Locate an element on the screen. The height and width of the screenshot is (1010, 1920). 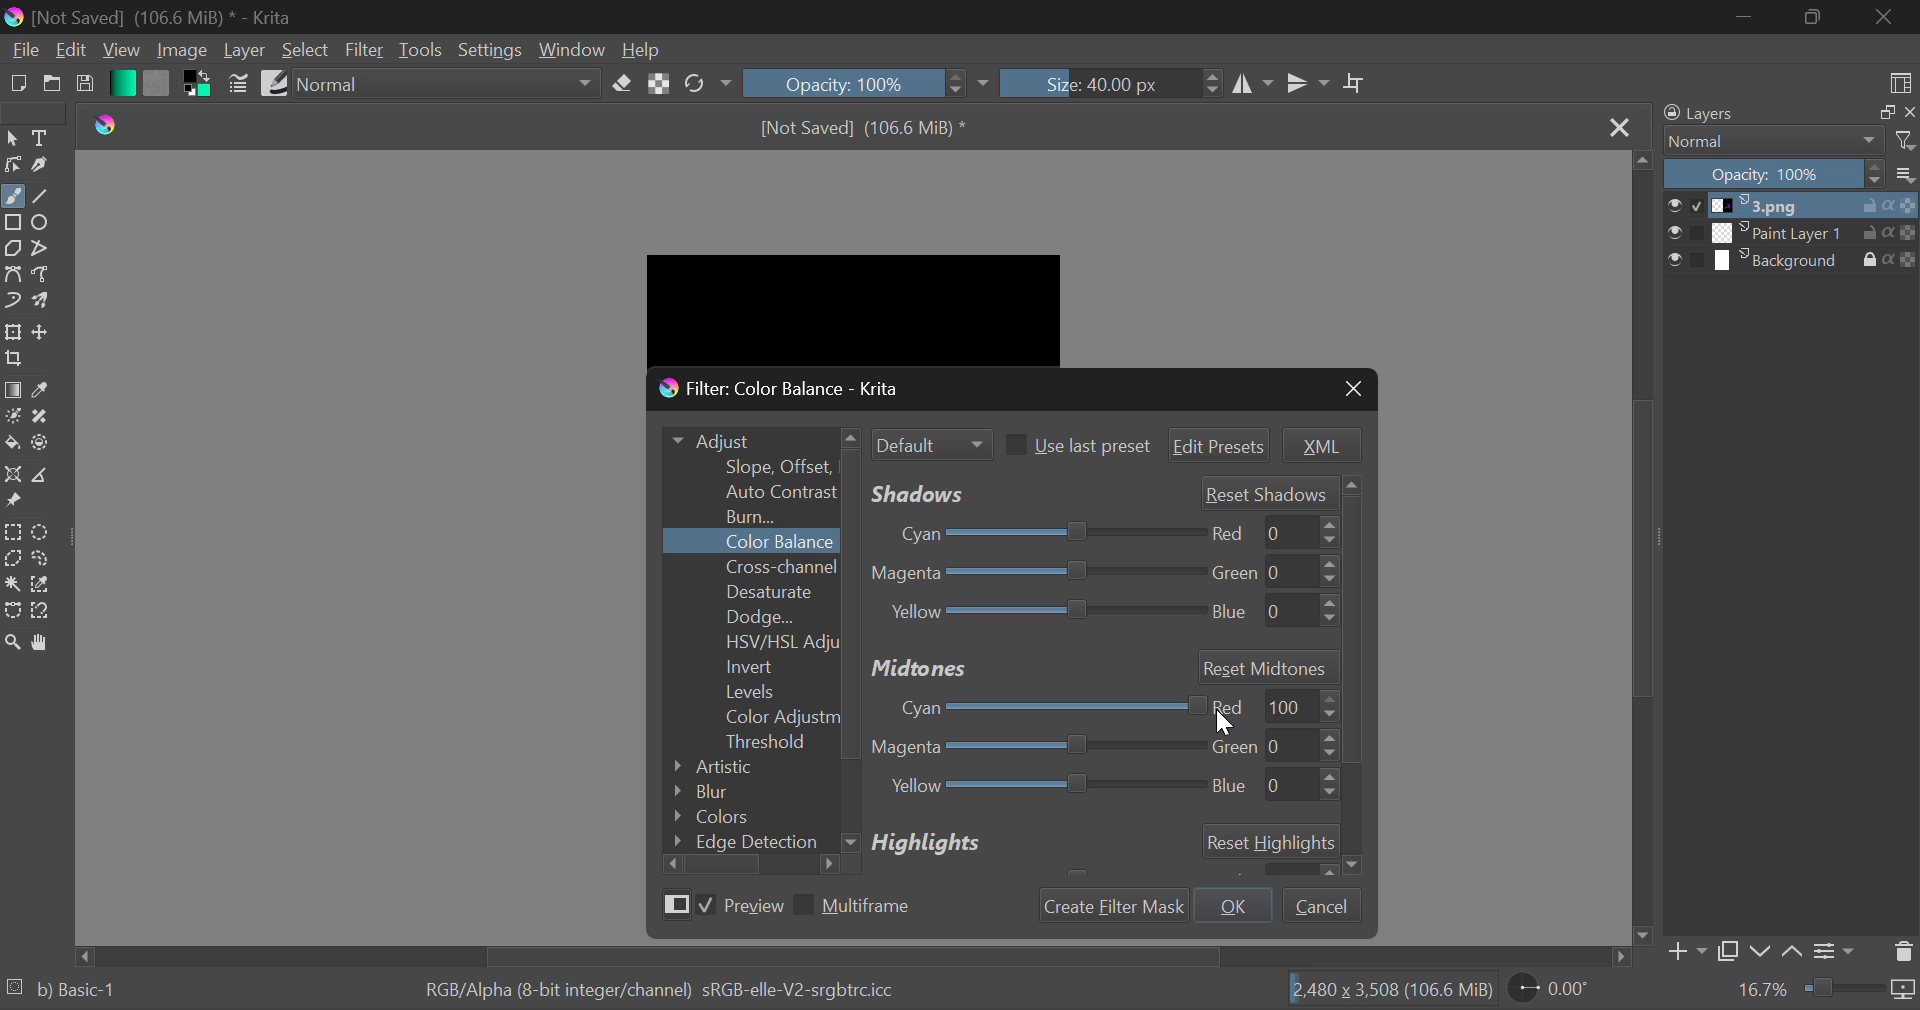
move right is located at coordinates (1631, 959).